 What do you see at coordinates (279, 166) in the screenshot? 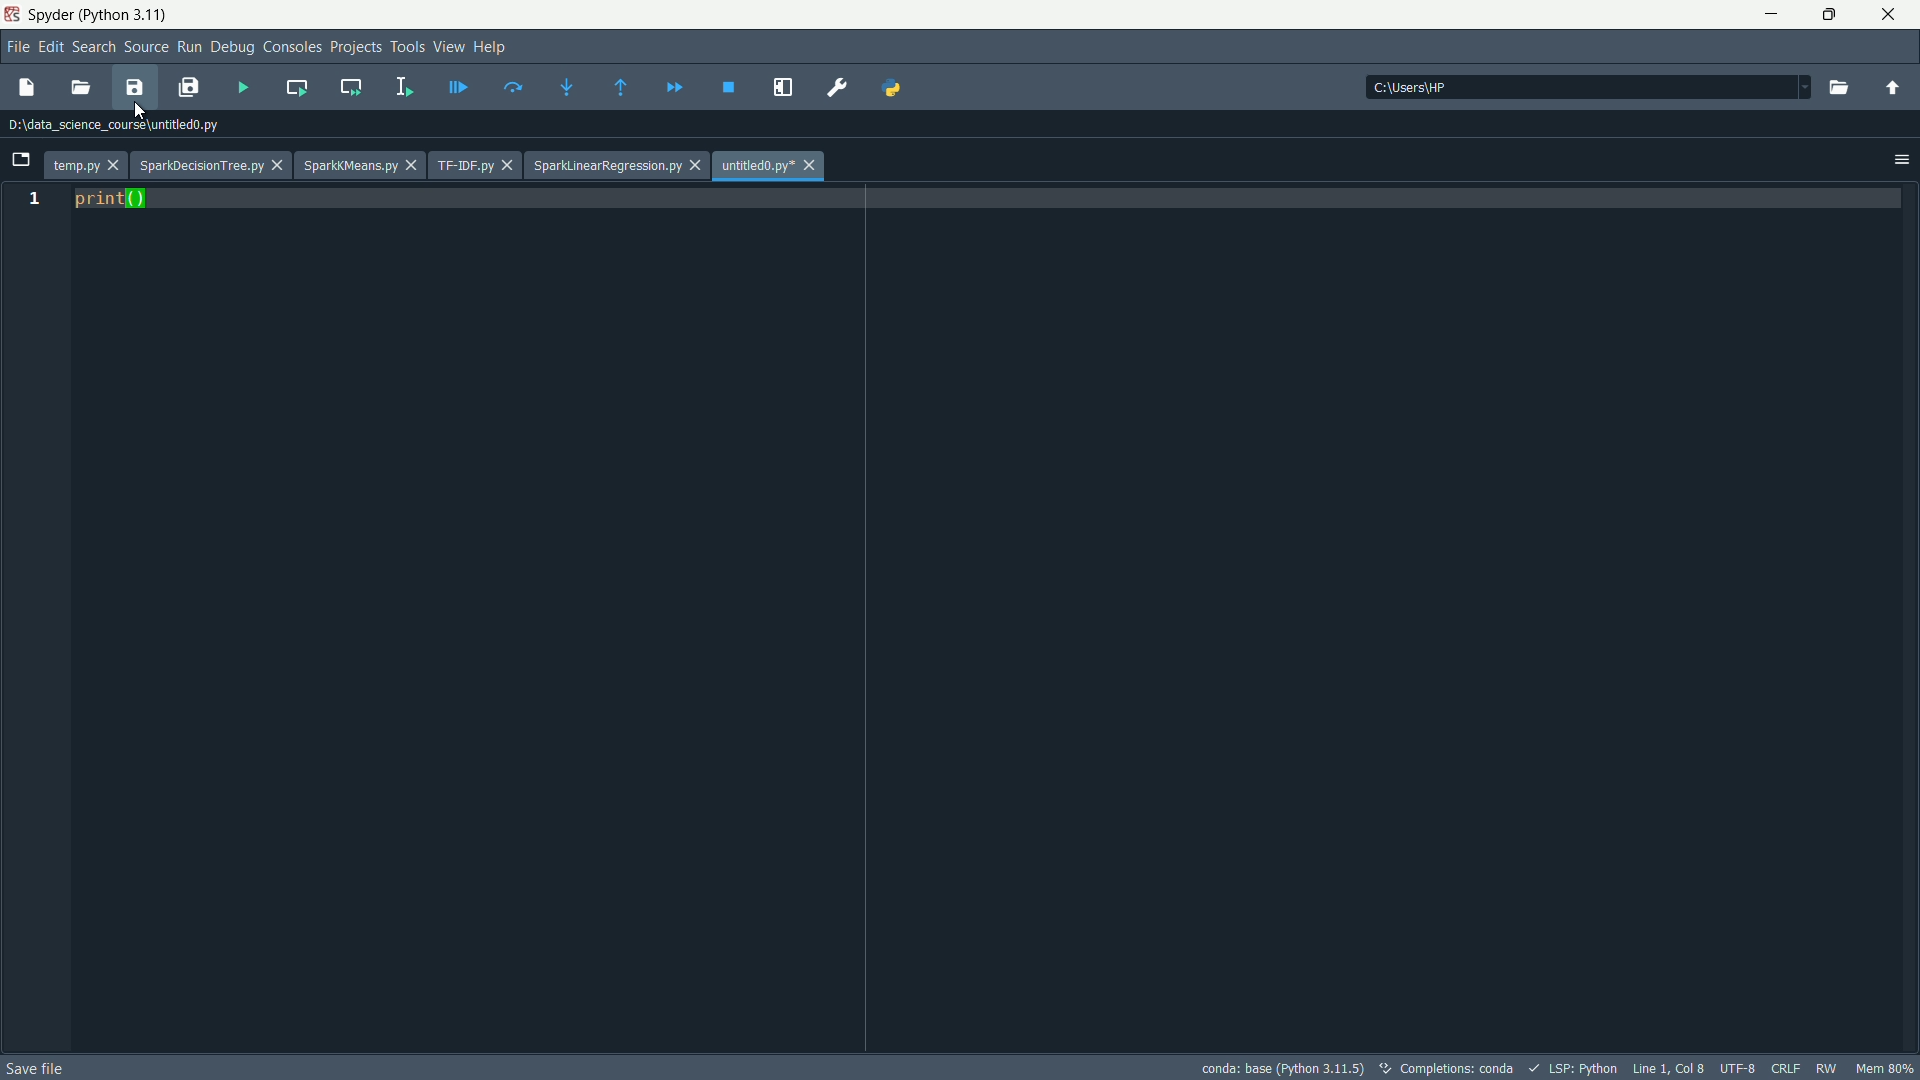
I see `close` at bounding box center [279, 166].